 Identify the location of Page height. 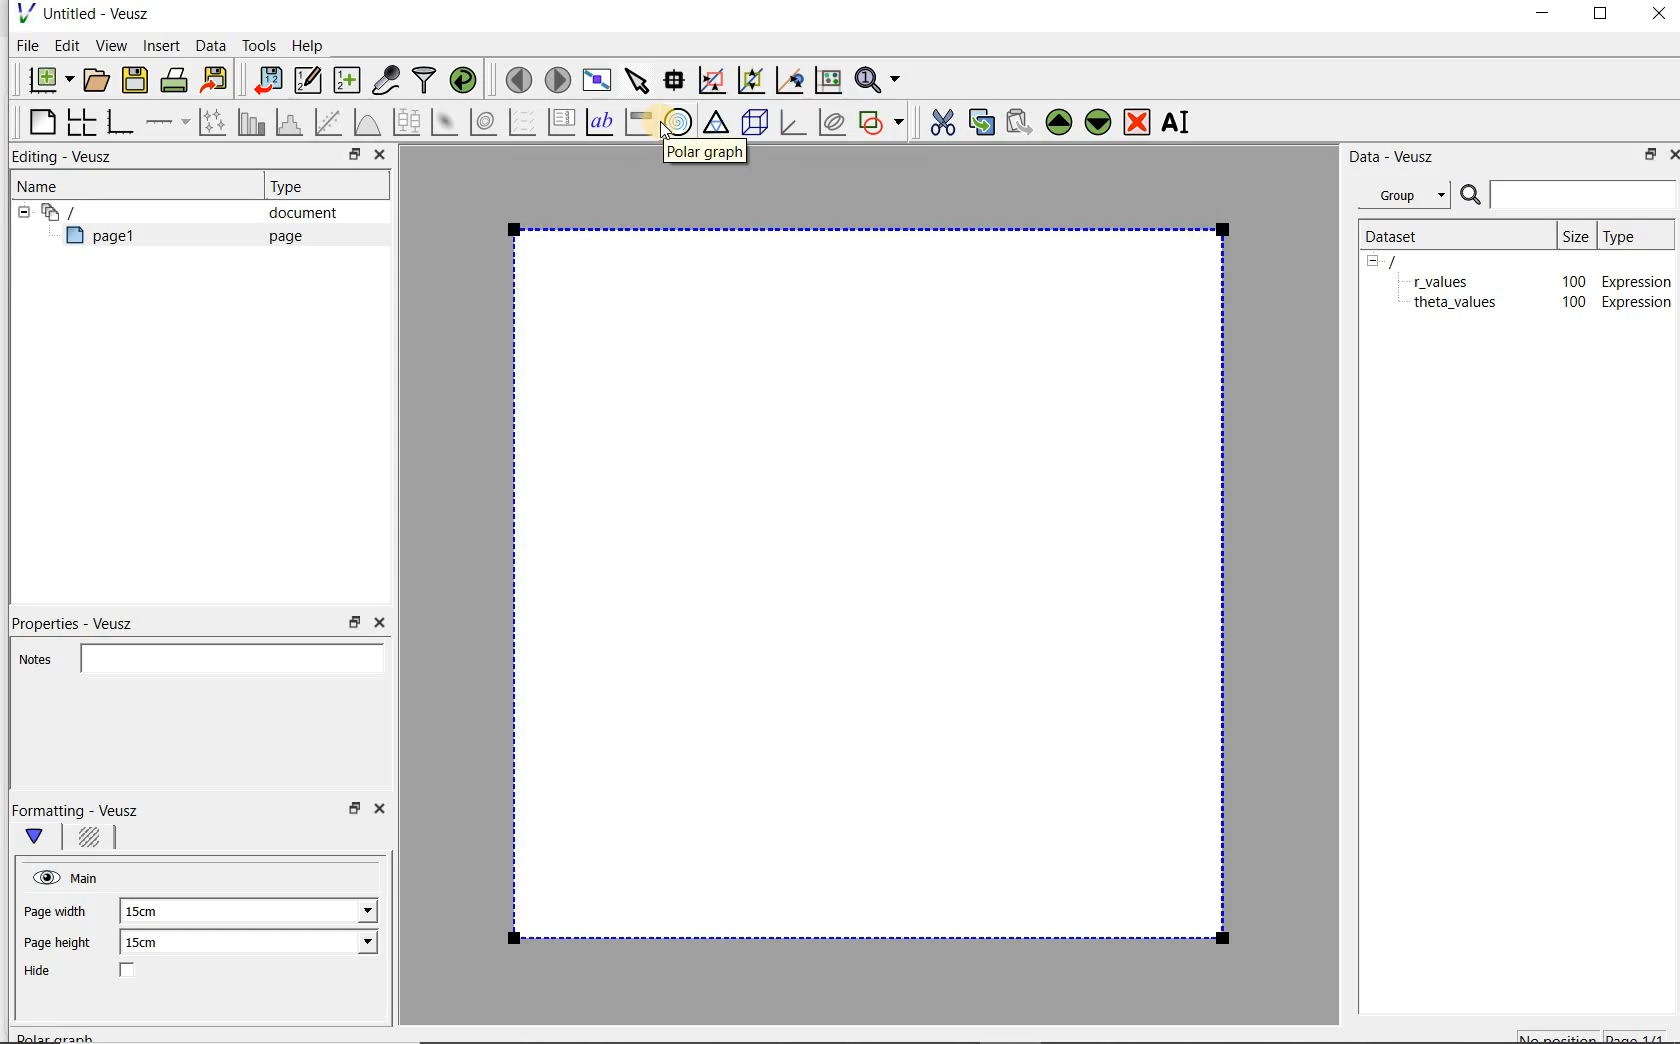
(64, 945).